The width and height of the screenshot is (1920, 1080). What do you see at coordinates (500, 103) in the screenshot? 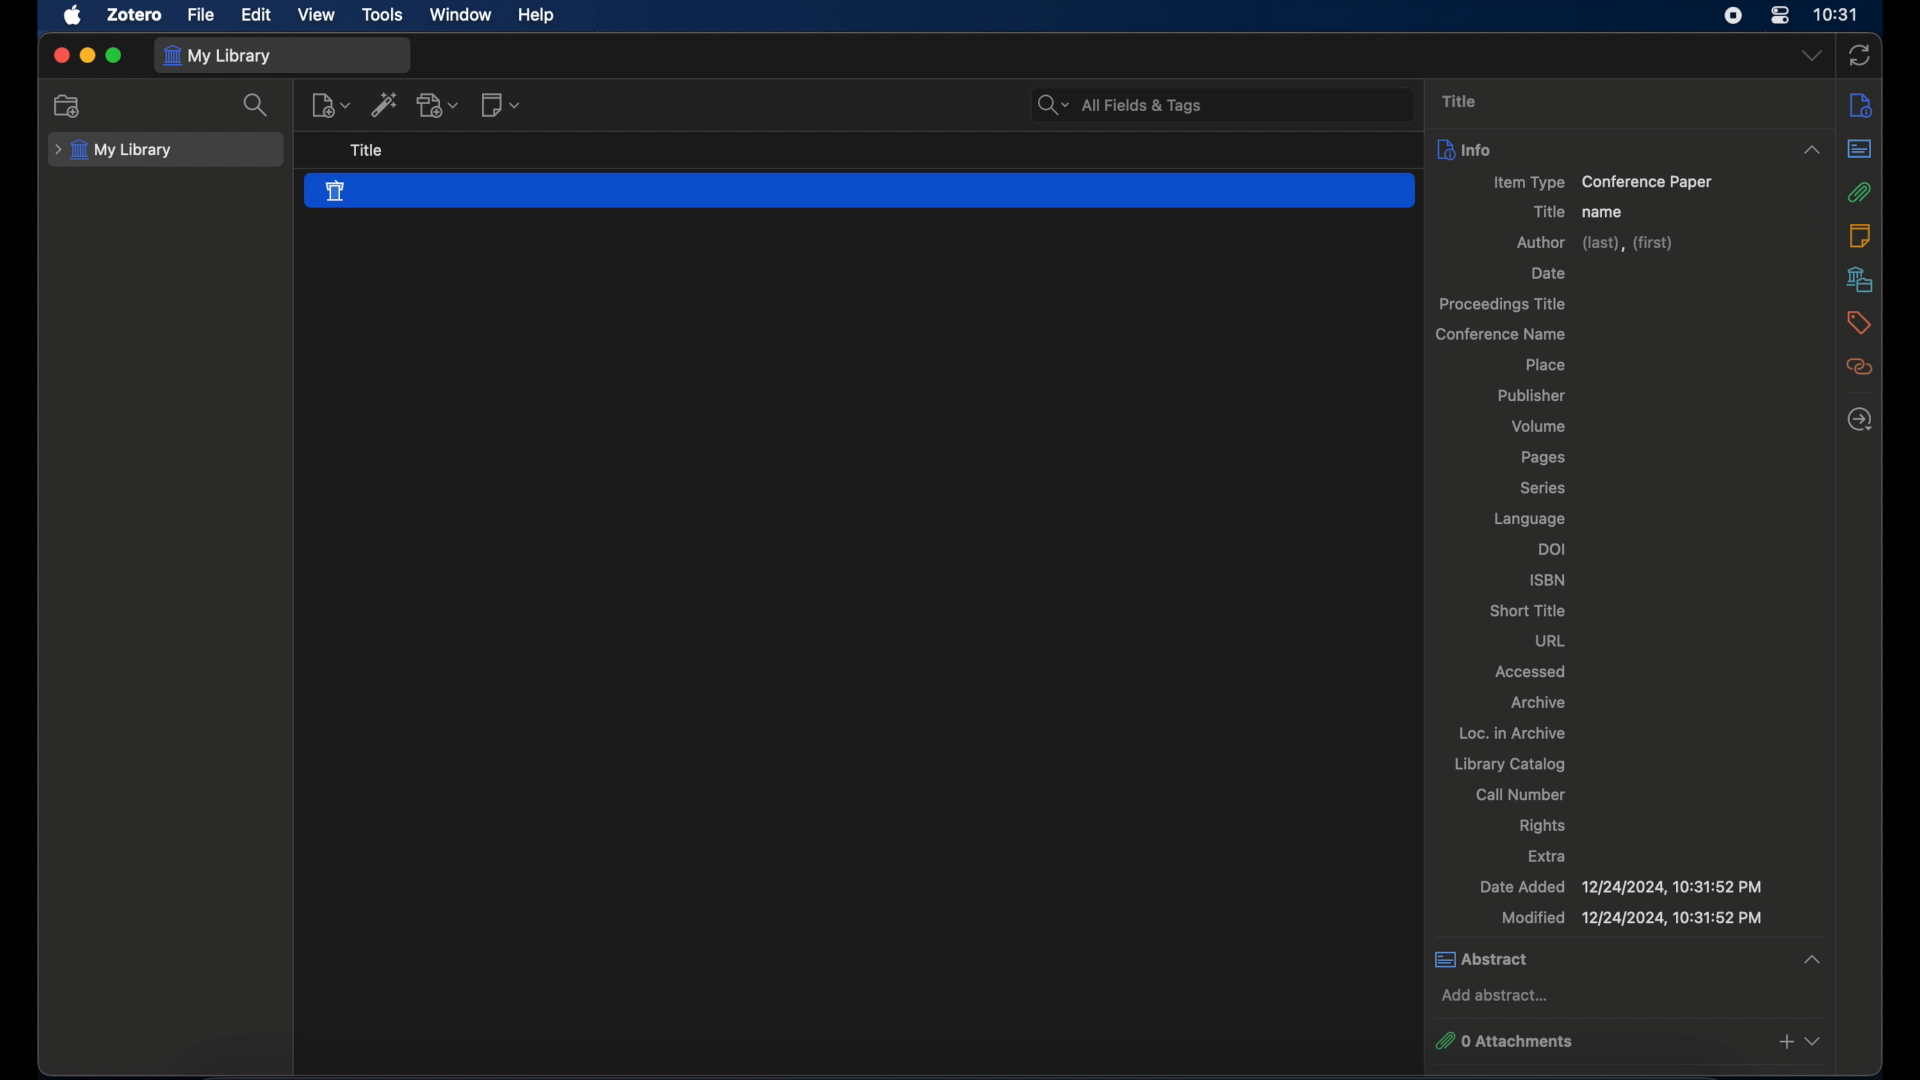
I see `new notes` at bounding box center [500, 103].